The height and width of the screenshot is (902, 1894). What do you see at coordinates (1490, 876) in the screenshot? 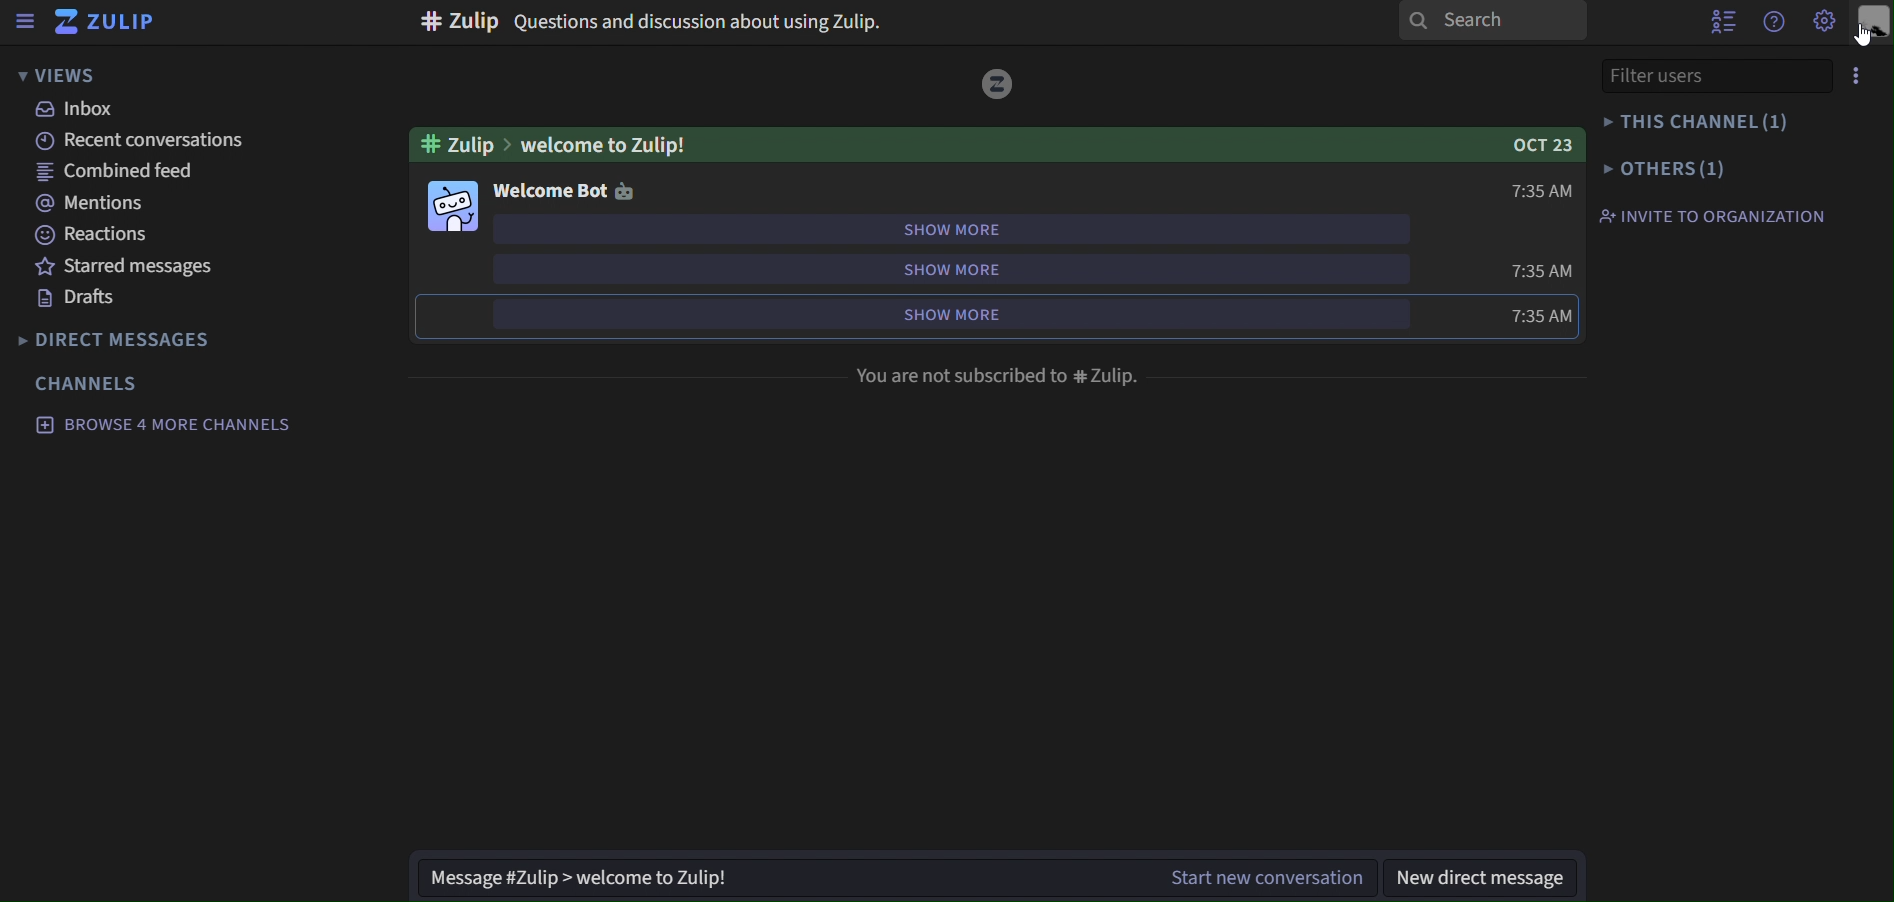
I see `new direct message` at bounding box center [1490, 876].